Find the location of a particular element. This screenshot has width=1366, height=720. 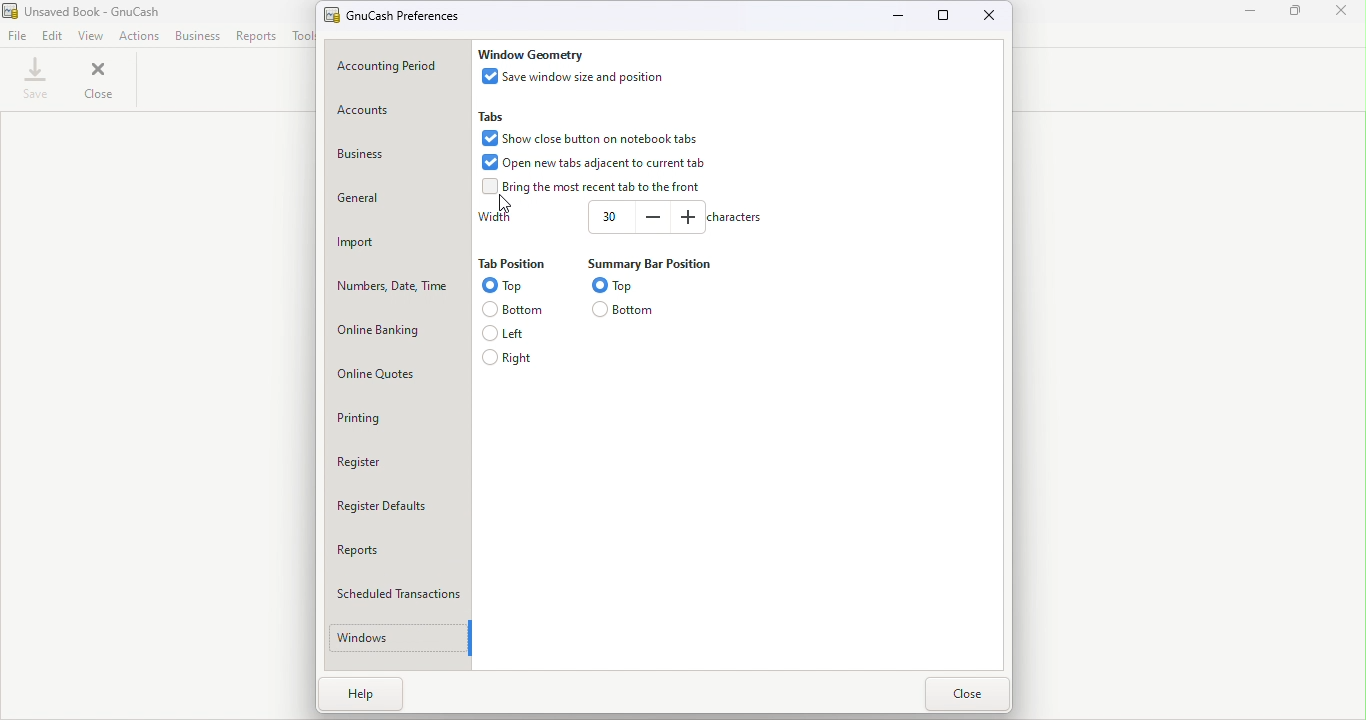

Import is located at coordinates (397, 240).